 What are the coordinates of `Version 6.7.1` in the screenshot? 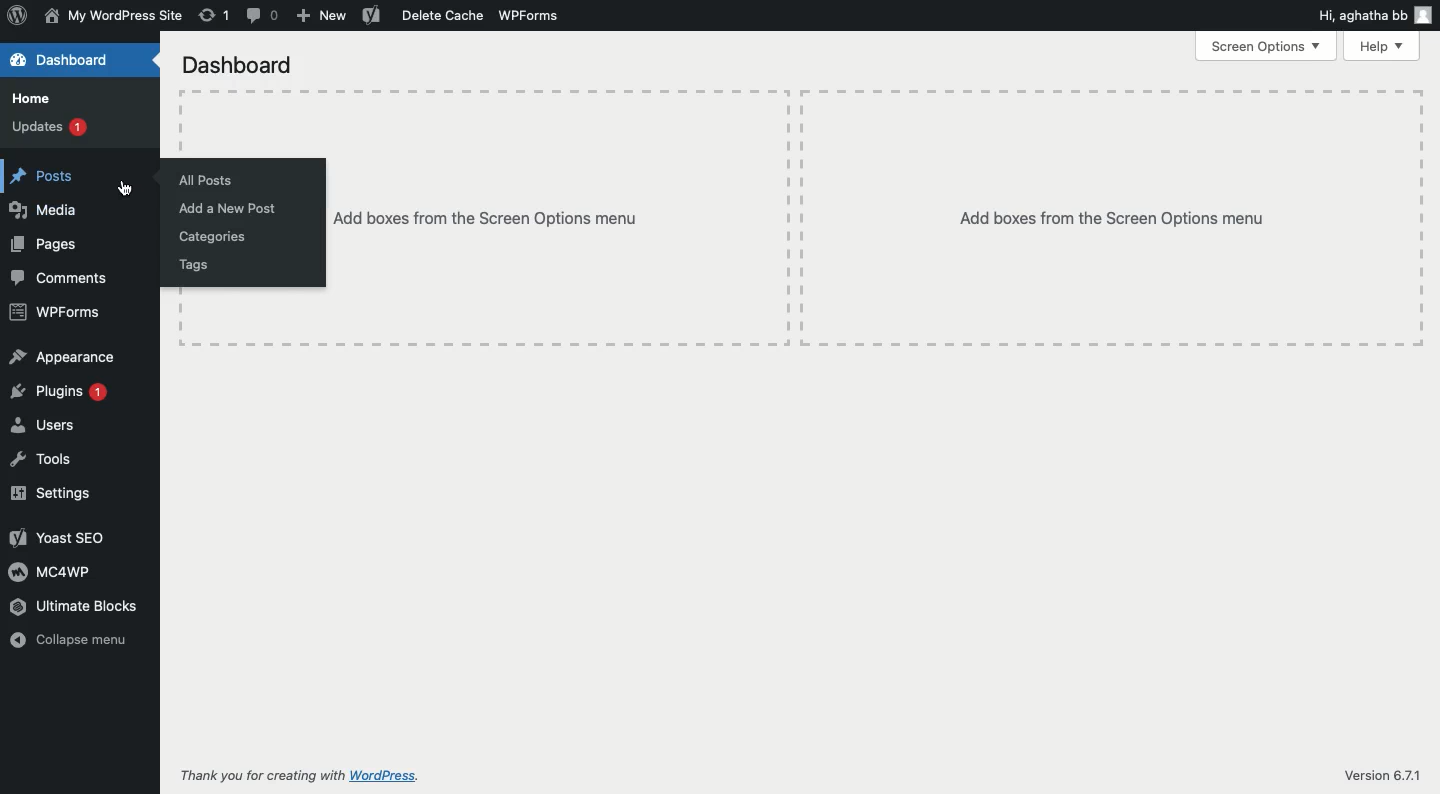 It's located at (1370, 770).